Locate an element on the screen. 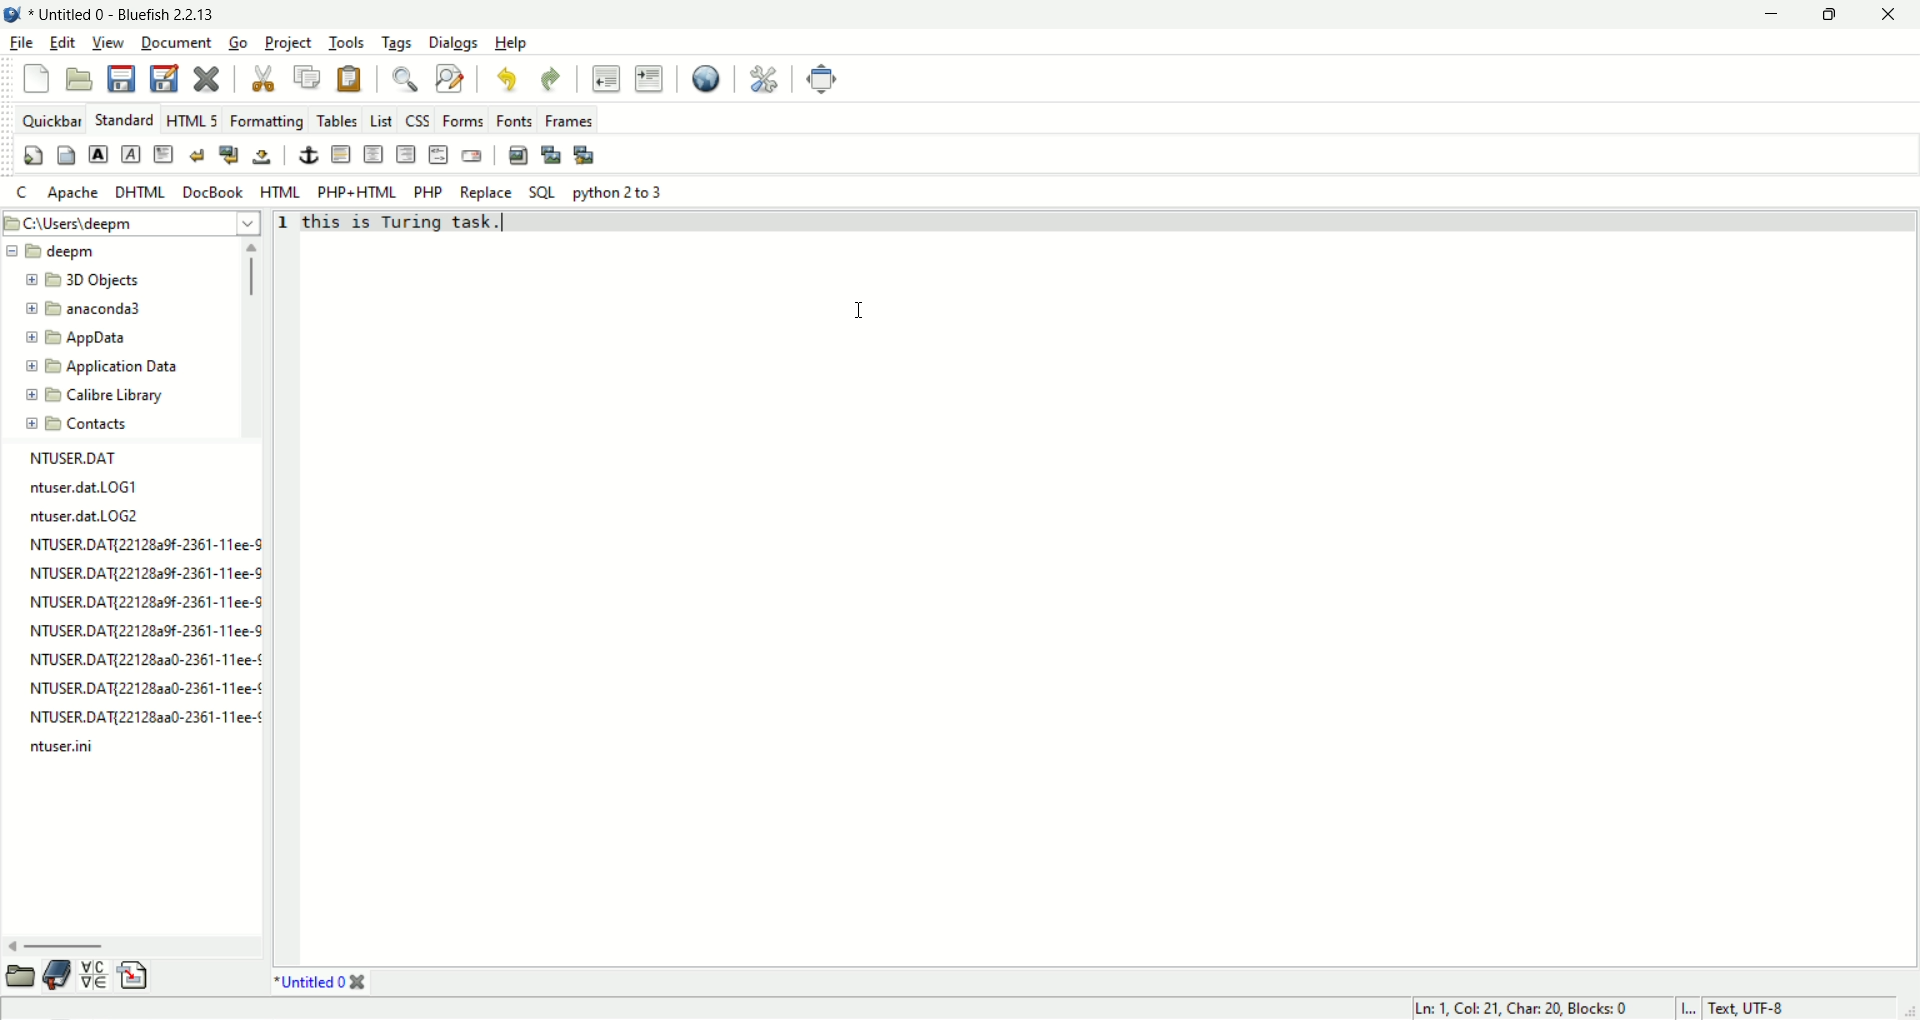 The width and height of the screenshot is (1920, 1020). tables is located at coordinates (338, 121).